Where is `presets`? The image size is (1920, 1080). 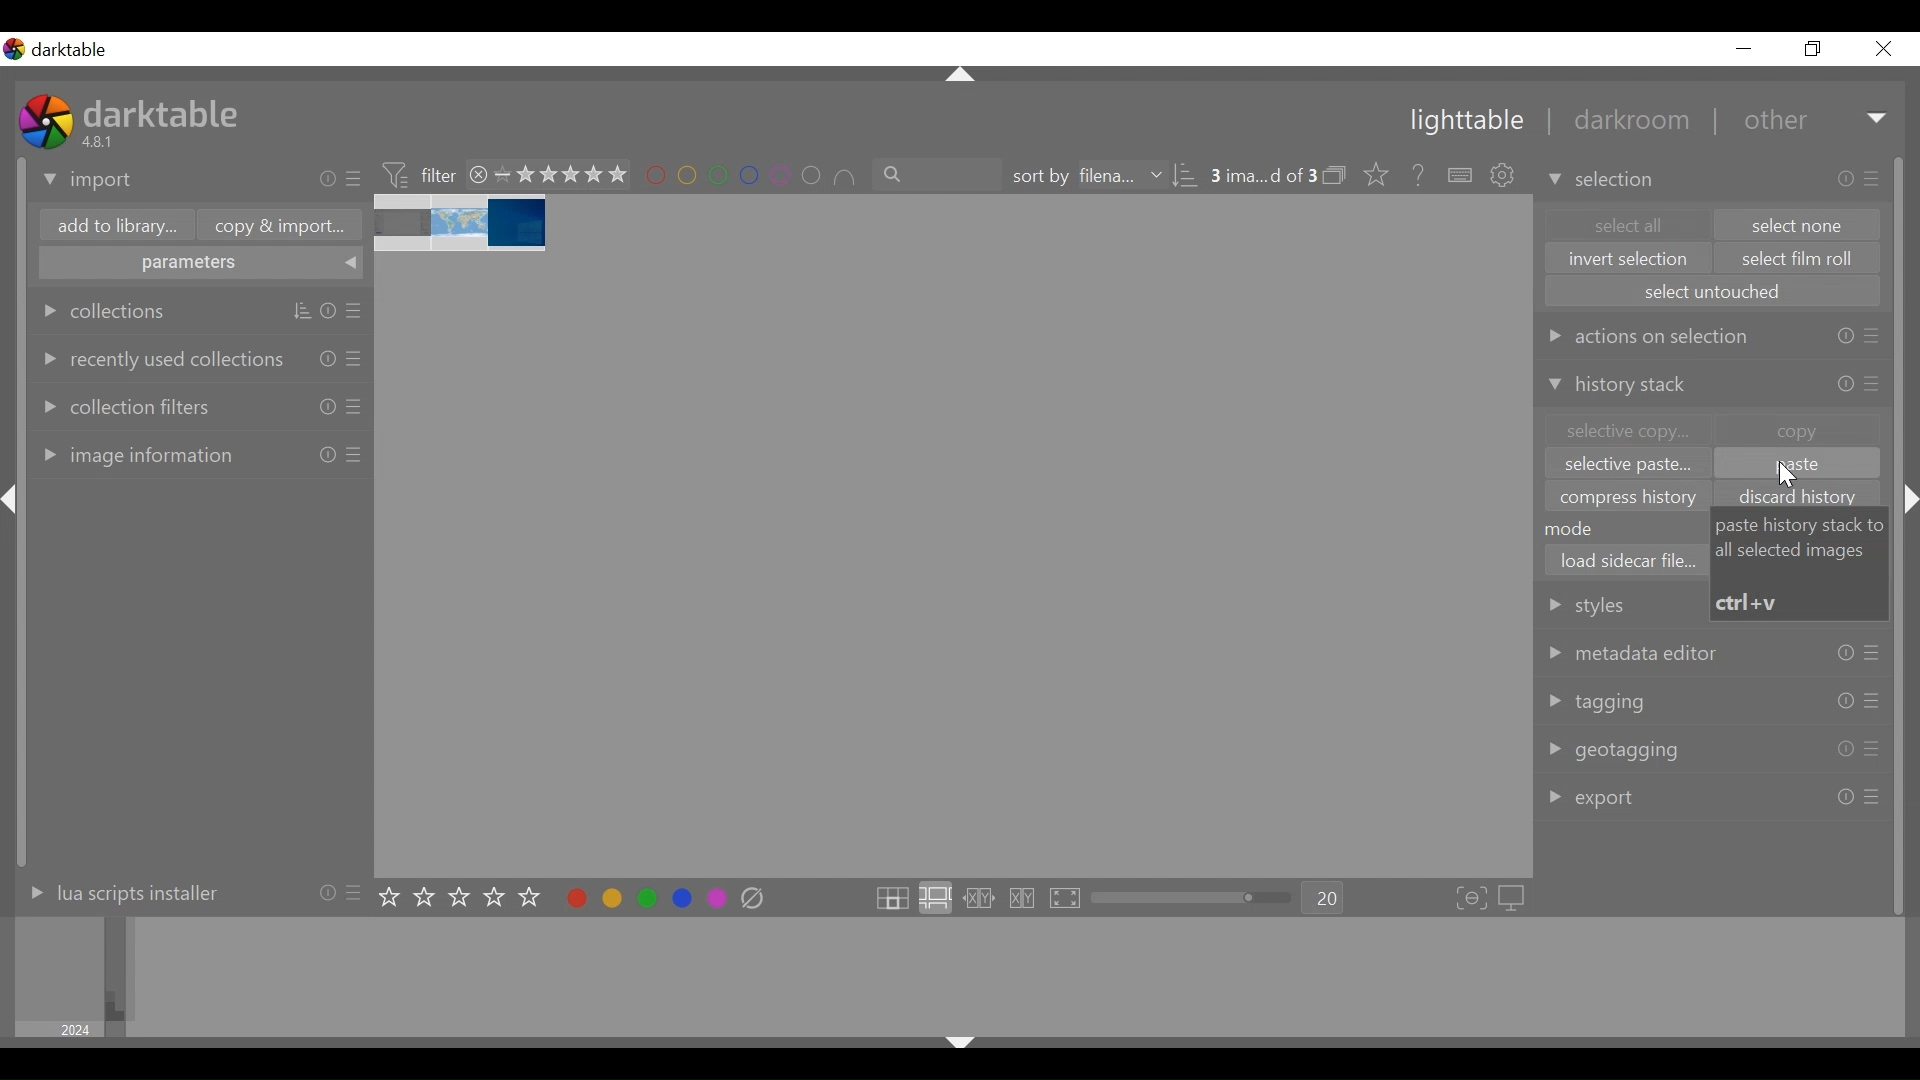
presets is located at coordinates (357, 891).